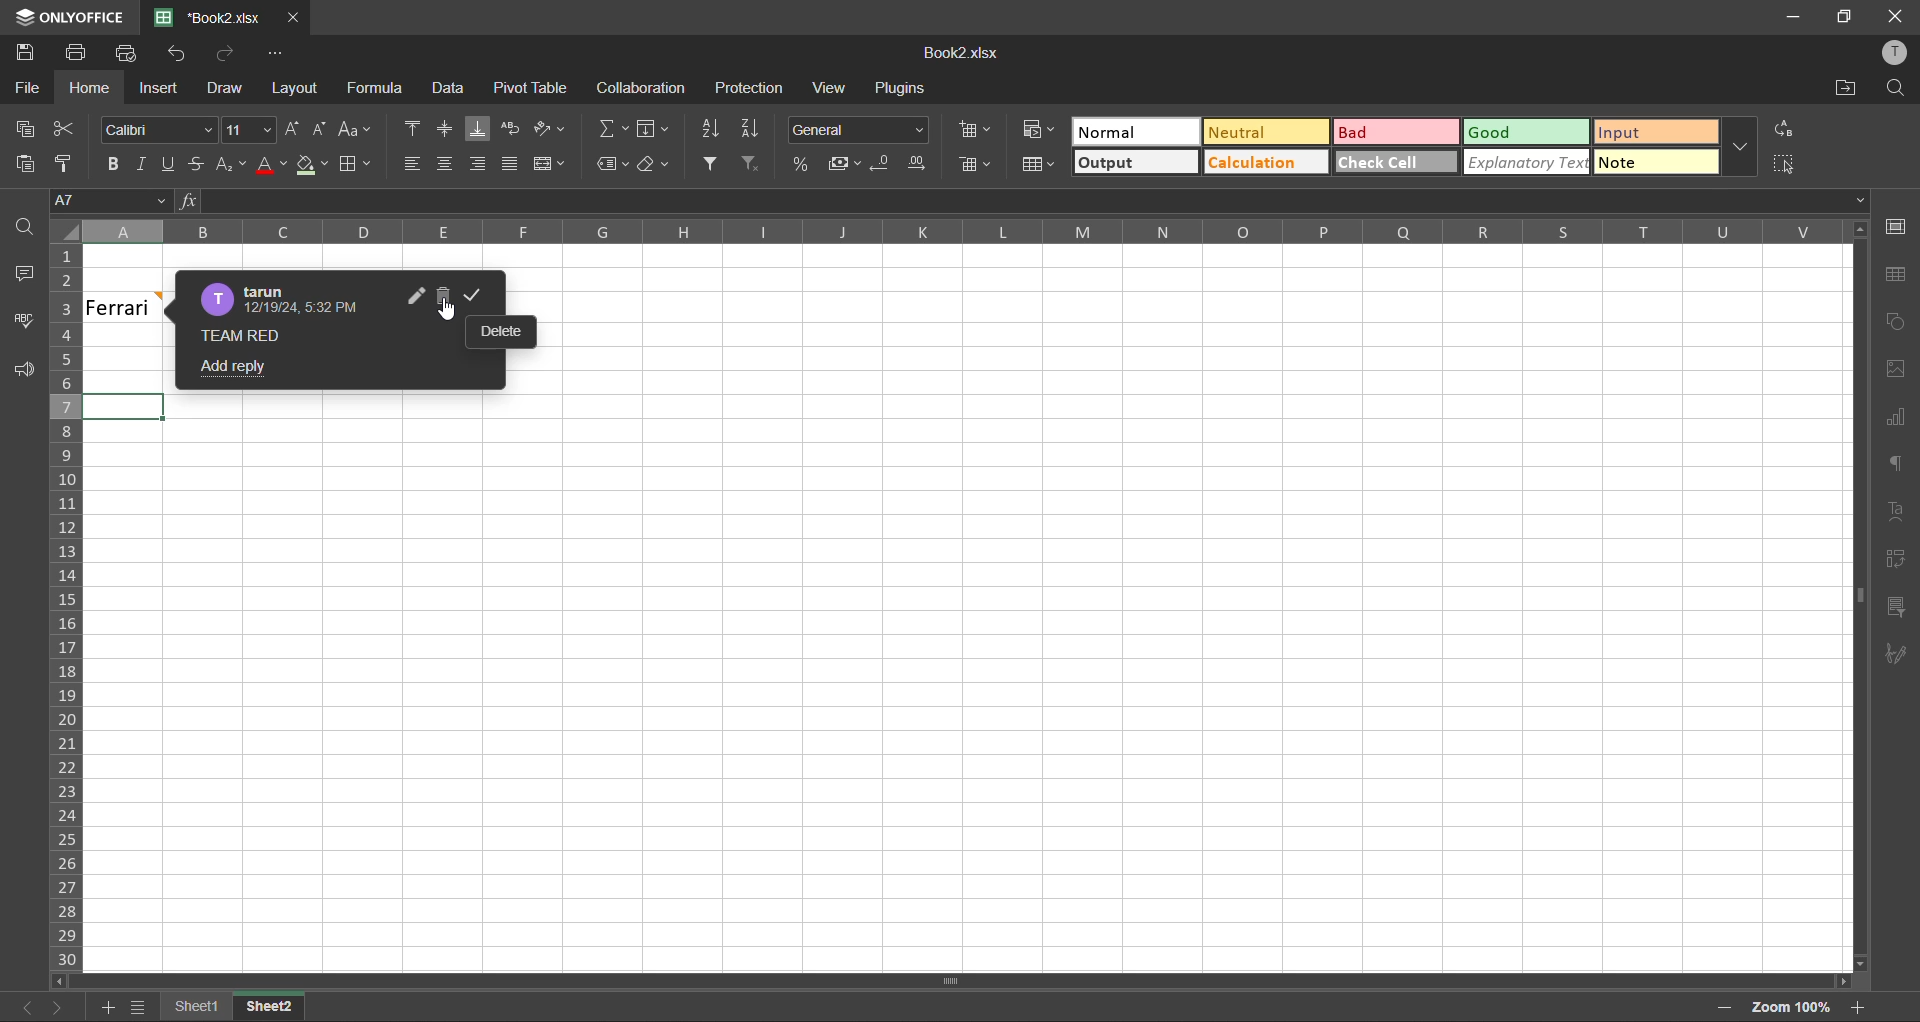  Describe the element at coordinates (864, 131) in the screenshot. I see `number format` at that location.